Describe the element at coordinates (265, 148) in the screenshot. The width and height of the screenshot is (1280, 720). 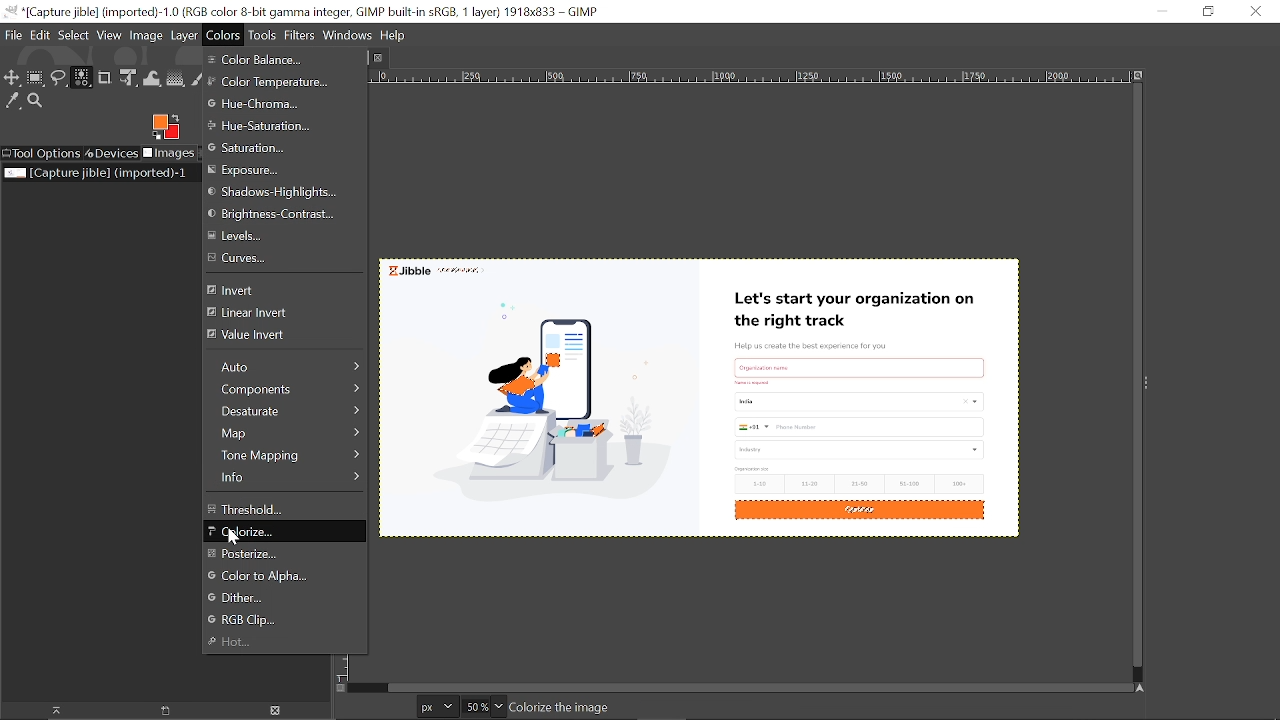
I see `Saturation` at that location.